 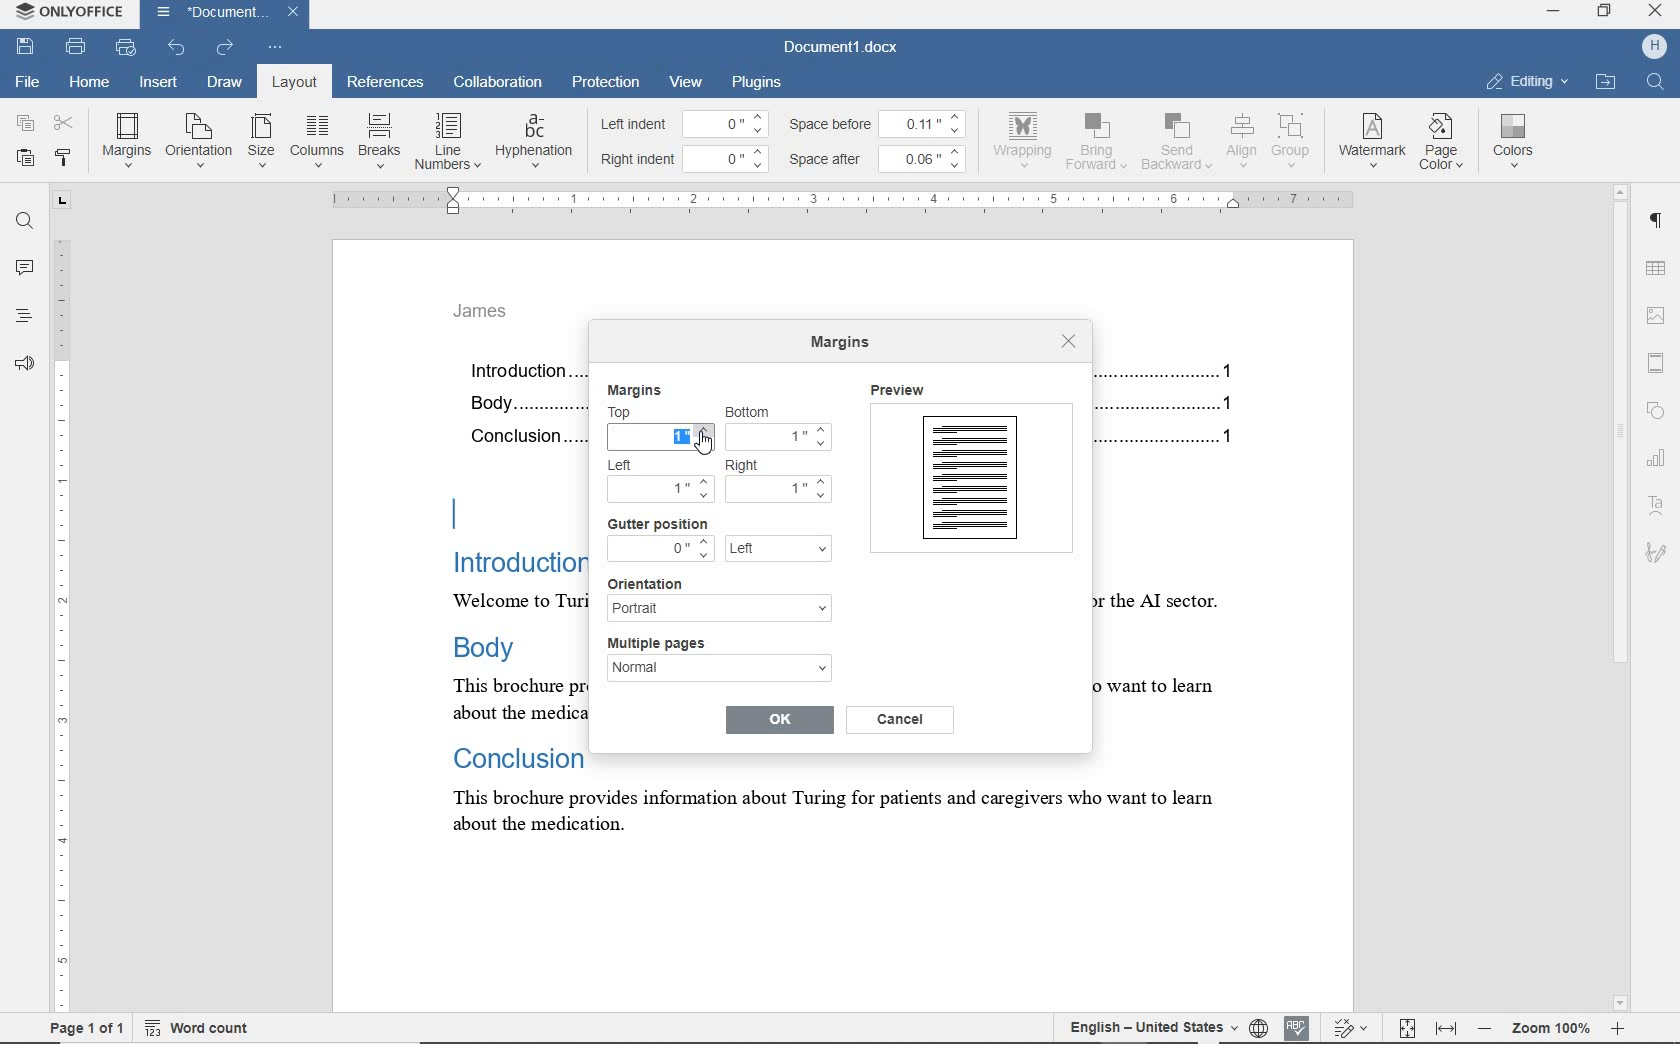 What do you see at coordinates (749, 465) in the screenshot?
I see `right` at bounding box center [749, 465].